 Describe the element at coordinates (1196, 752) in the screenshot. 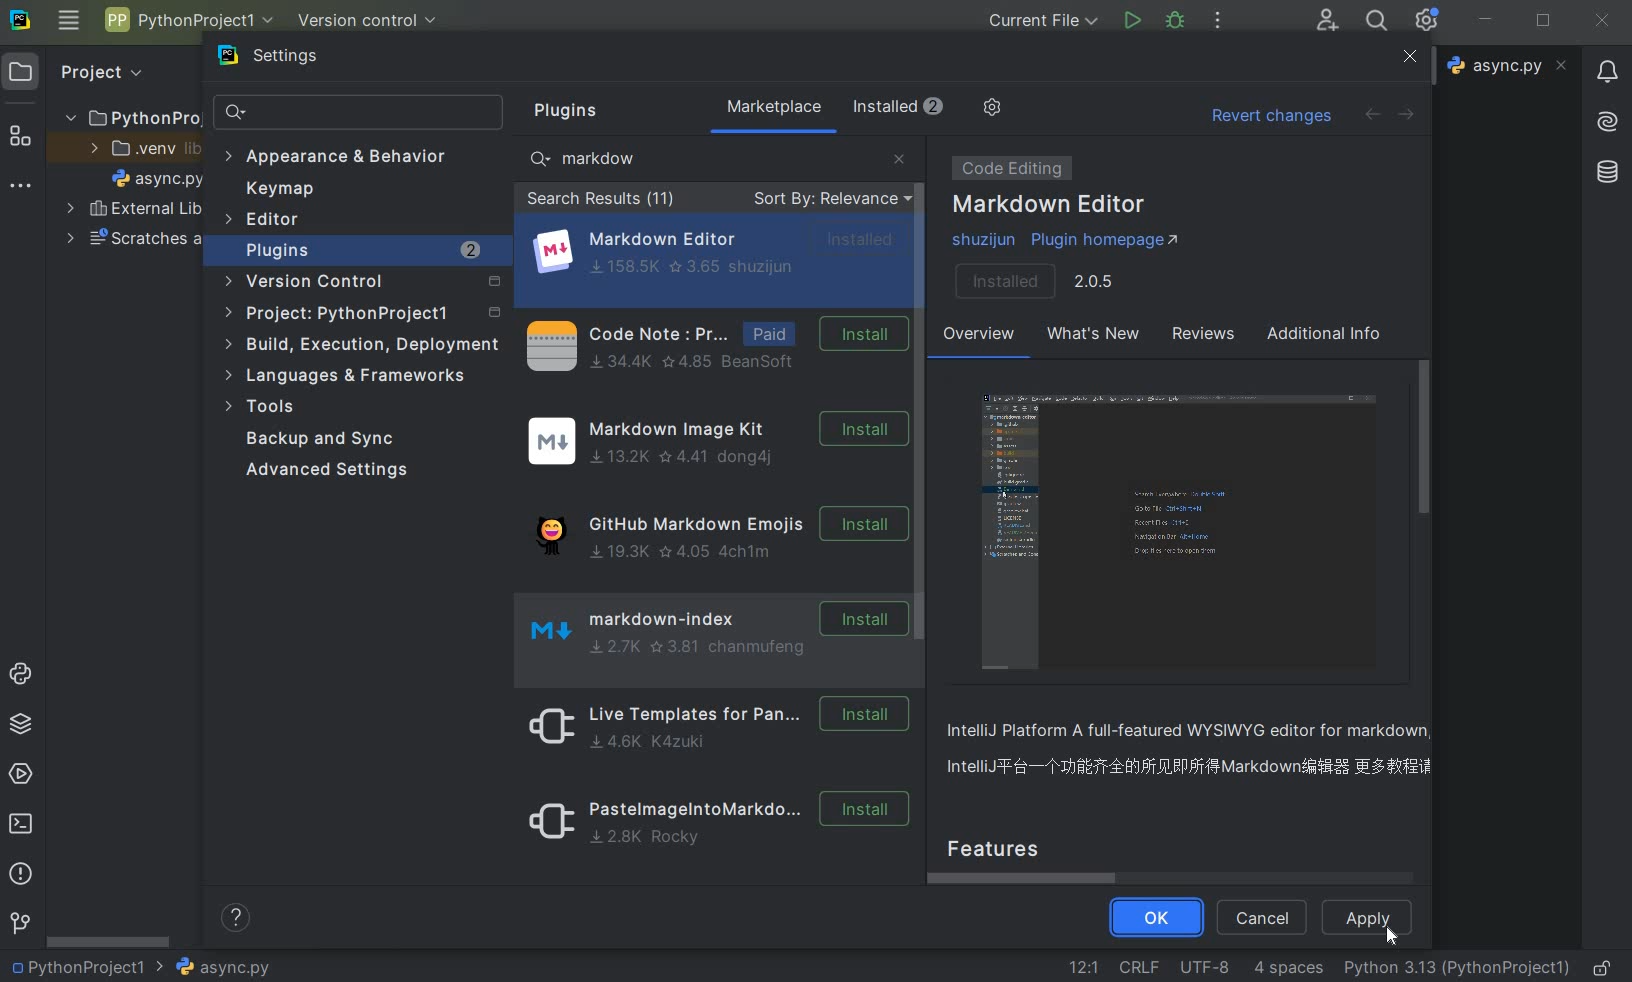

I see `overview` at that location.